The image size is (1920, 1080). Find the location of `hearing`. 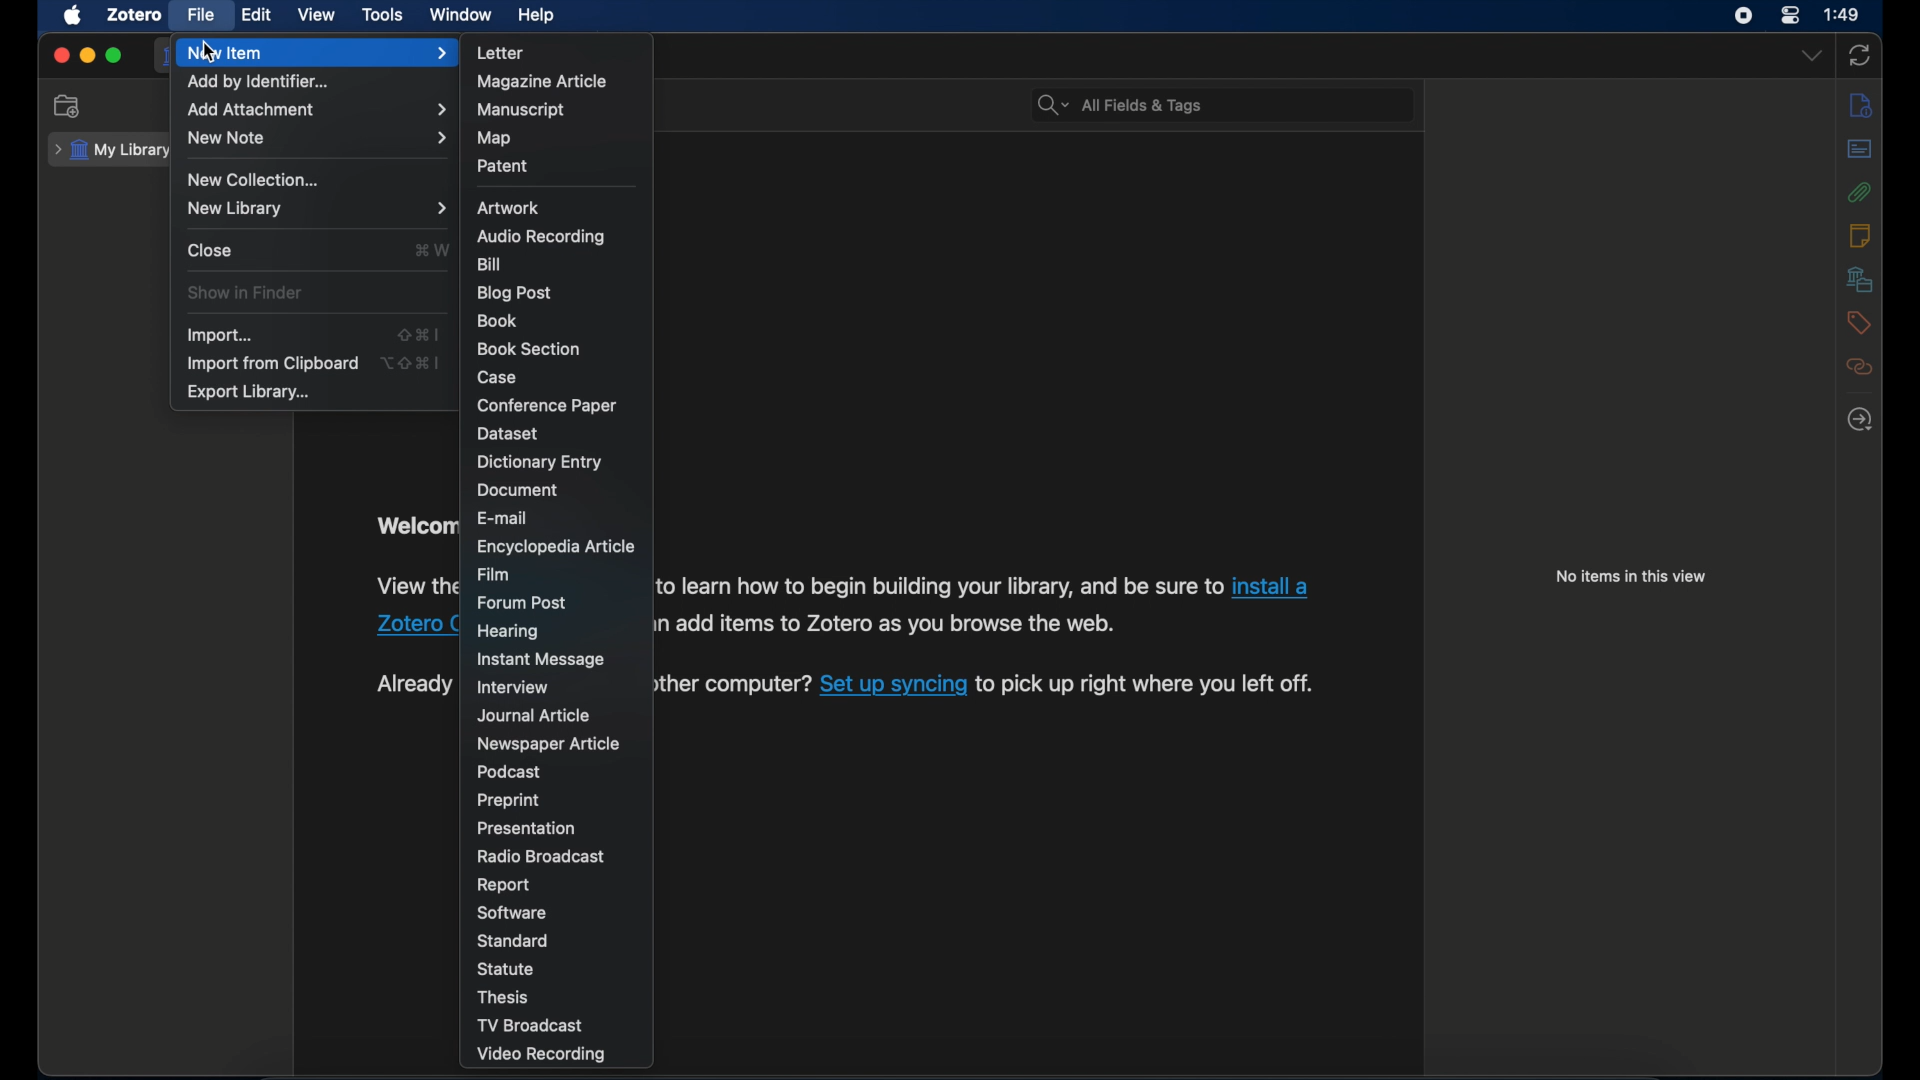

hearing is located at coordinates (508, 631).